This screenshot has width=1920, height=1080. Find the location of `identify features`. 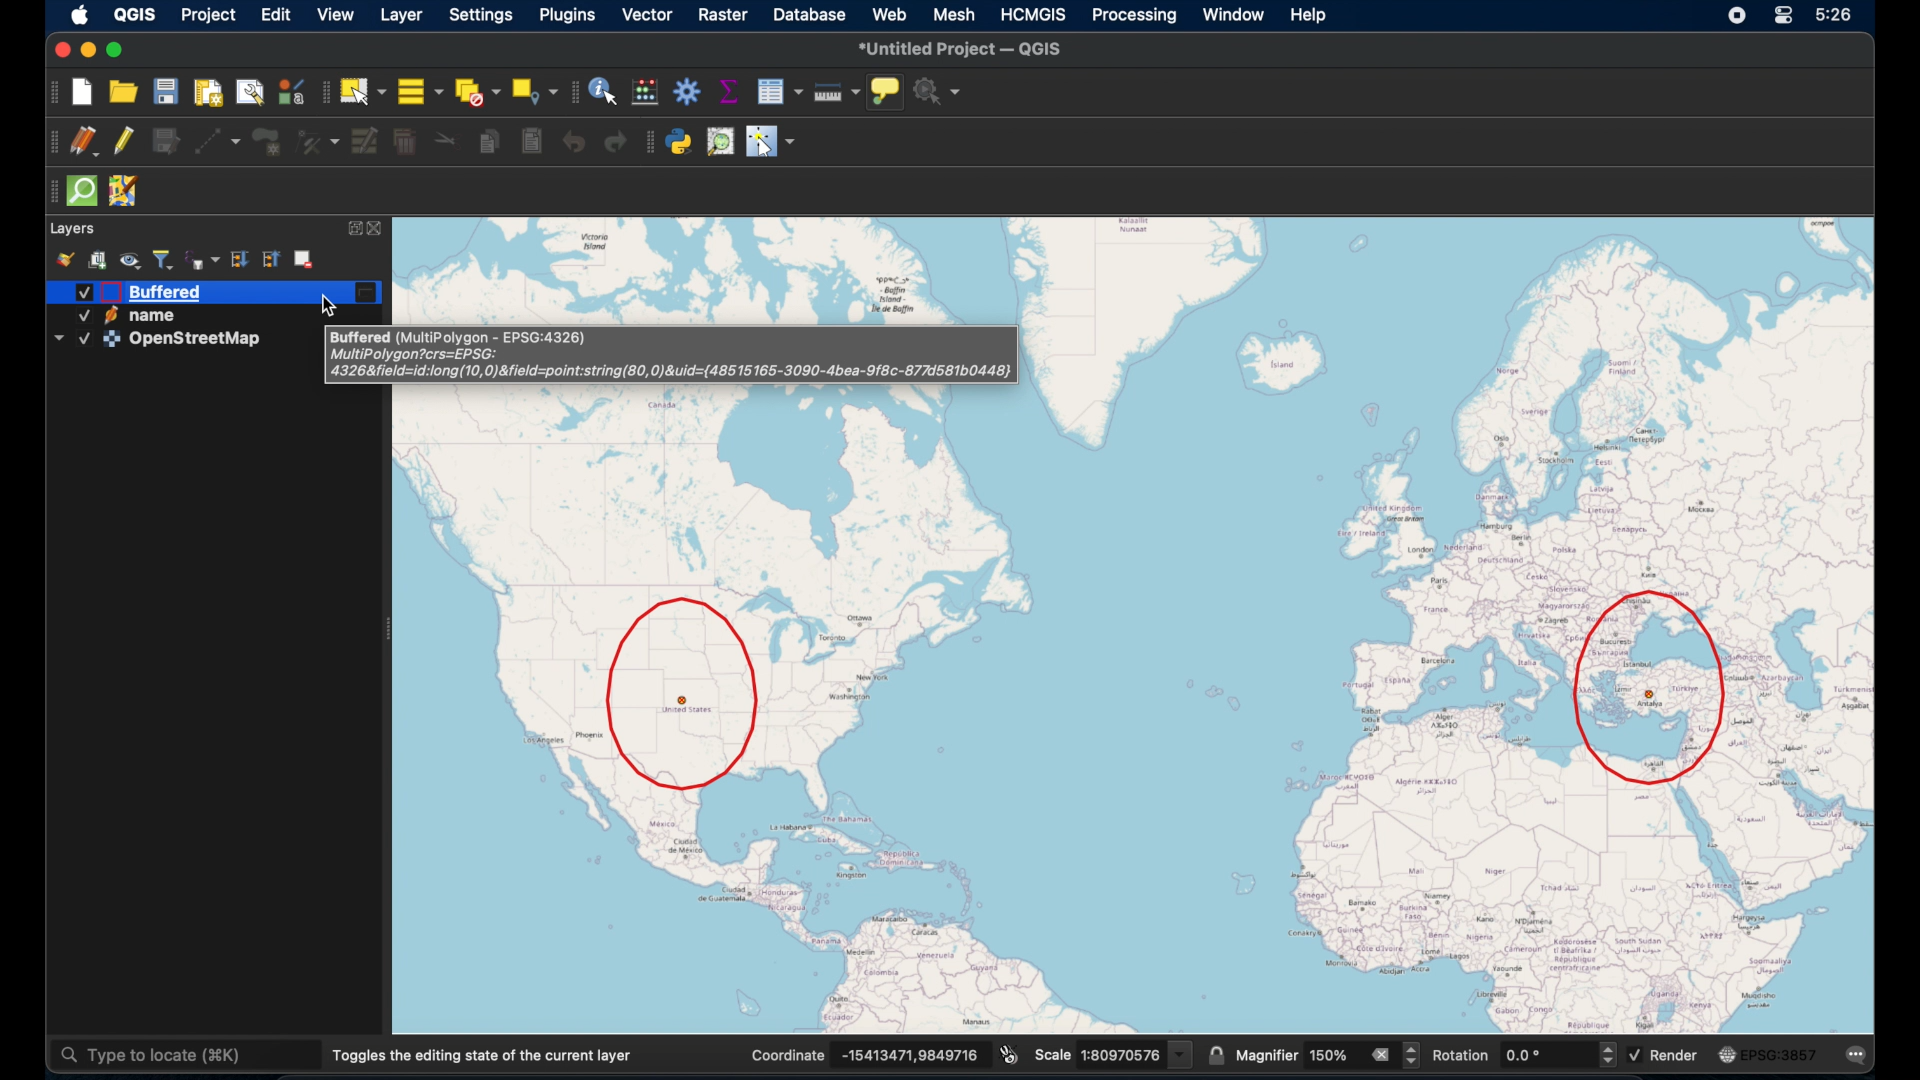

identify features is located at coordinates (603, 91).